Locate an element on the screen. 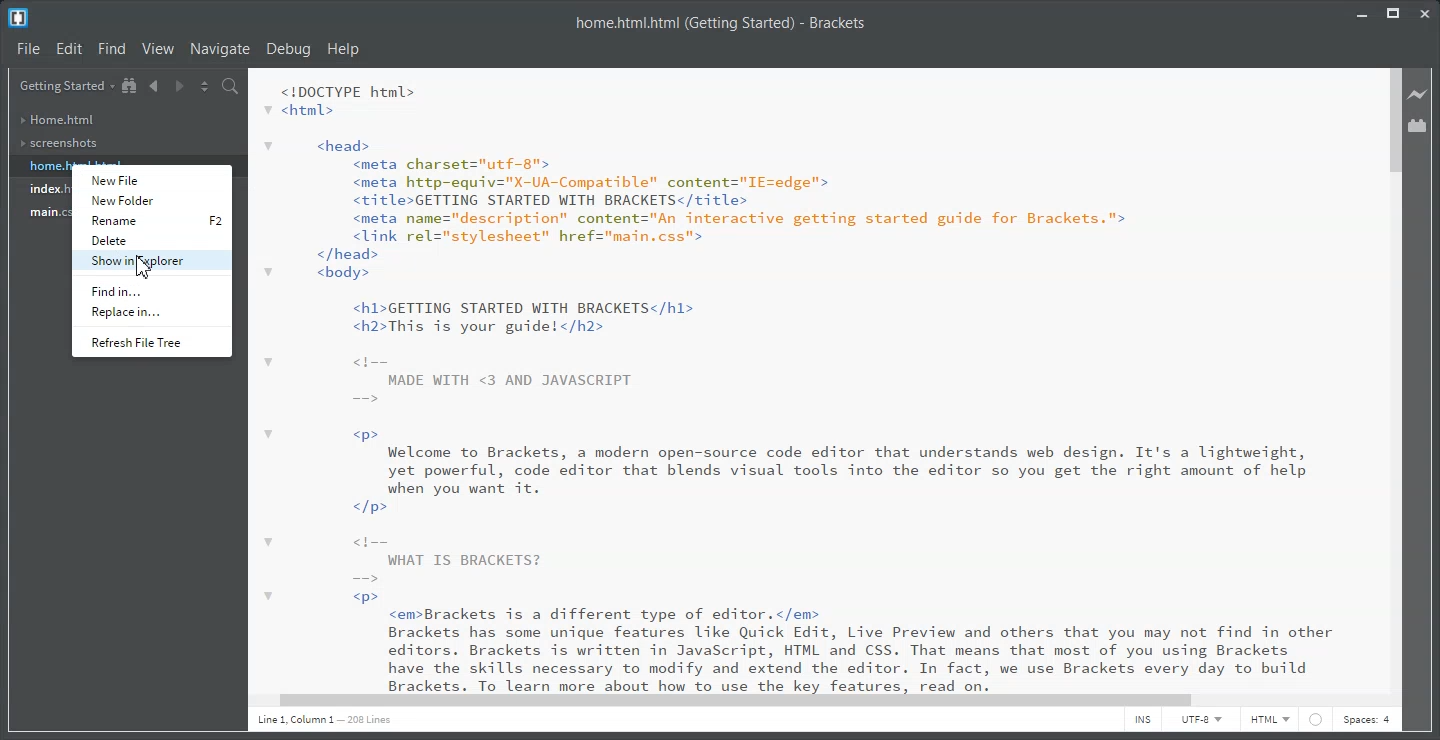 Image resolution: width=1440 pixels, height=740 pixels. Text 1 is located at coordinates (722, 23).